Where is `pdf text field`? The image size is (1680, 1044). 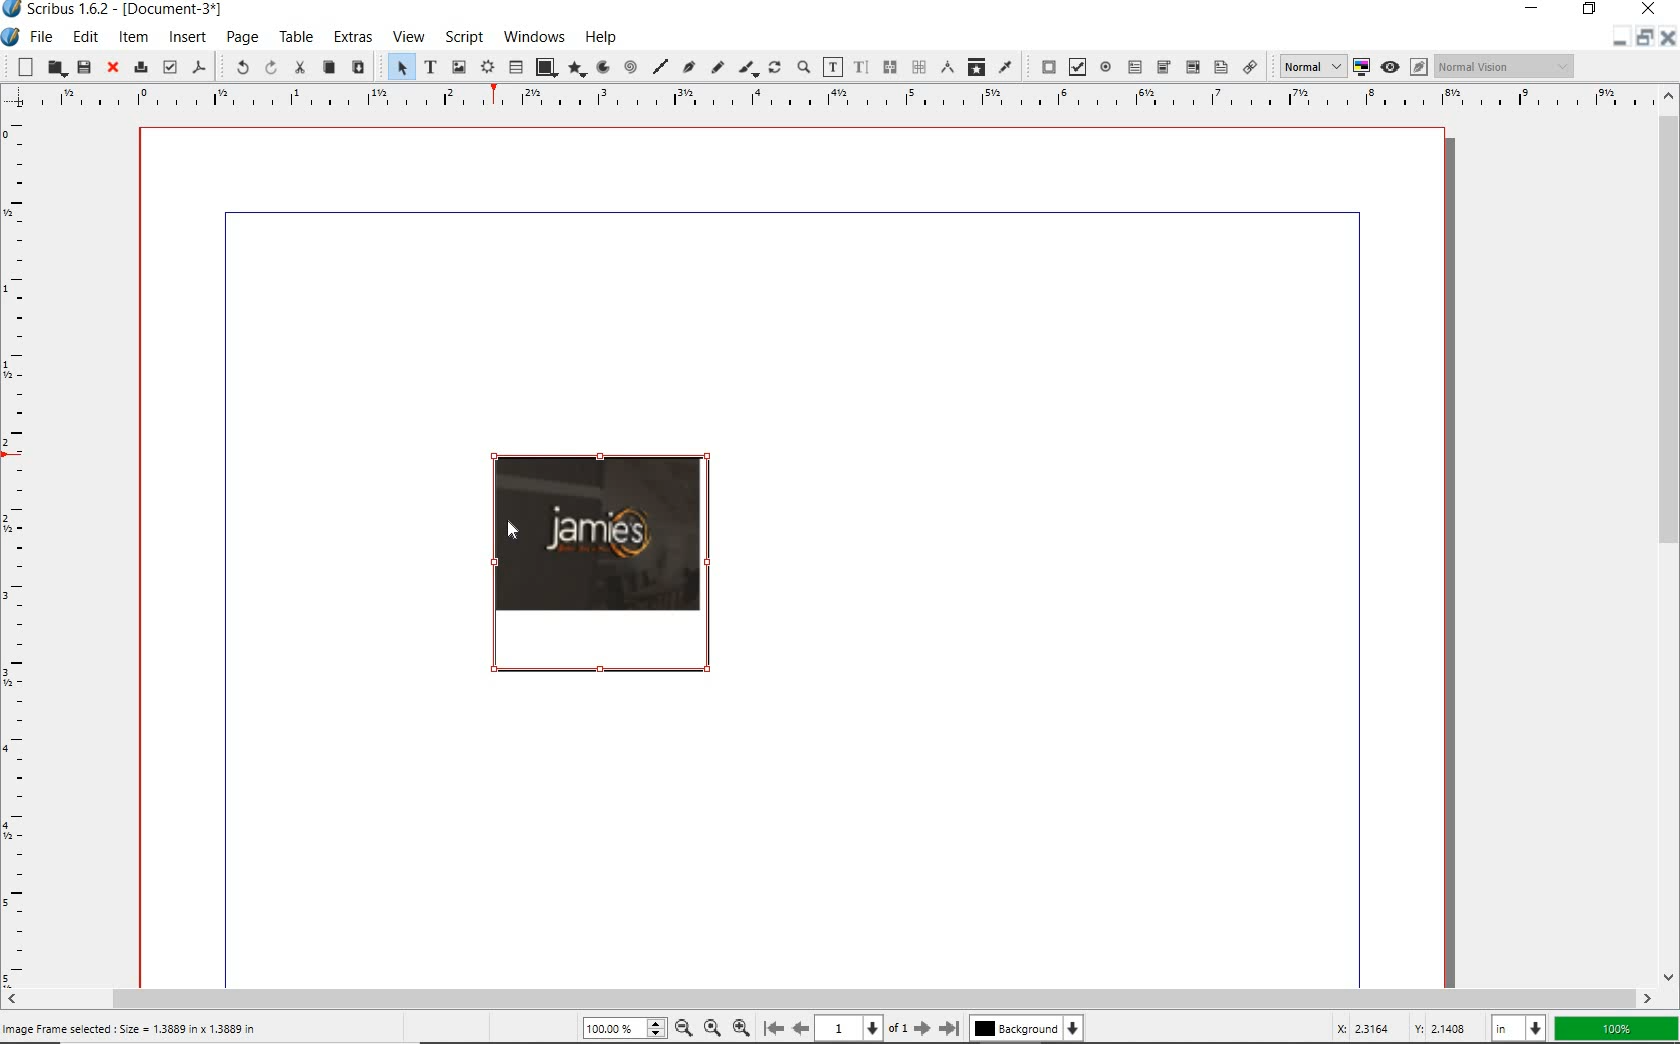 pdf text field is located at coordinates (1136, 68).